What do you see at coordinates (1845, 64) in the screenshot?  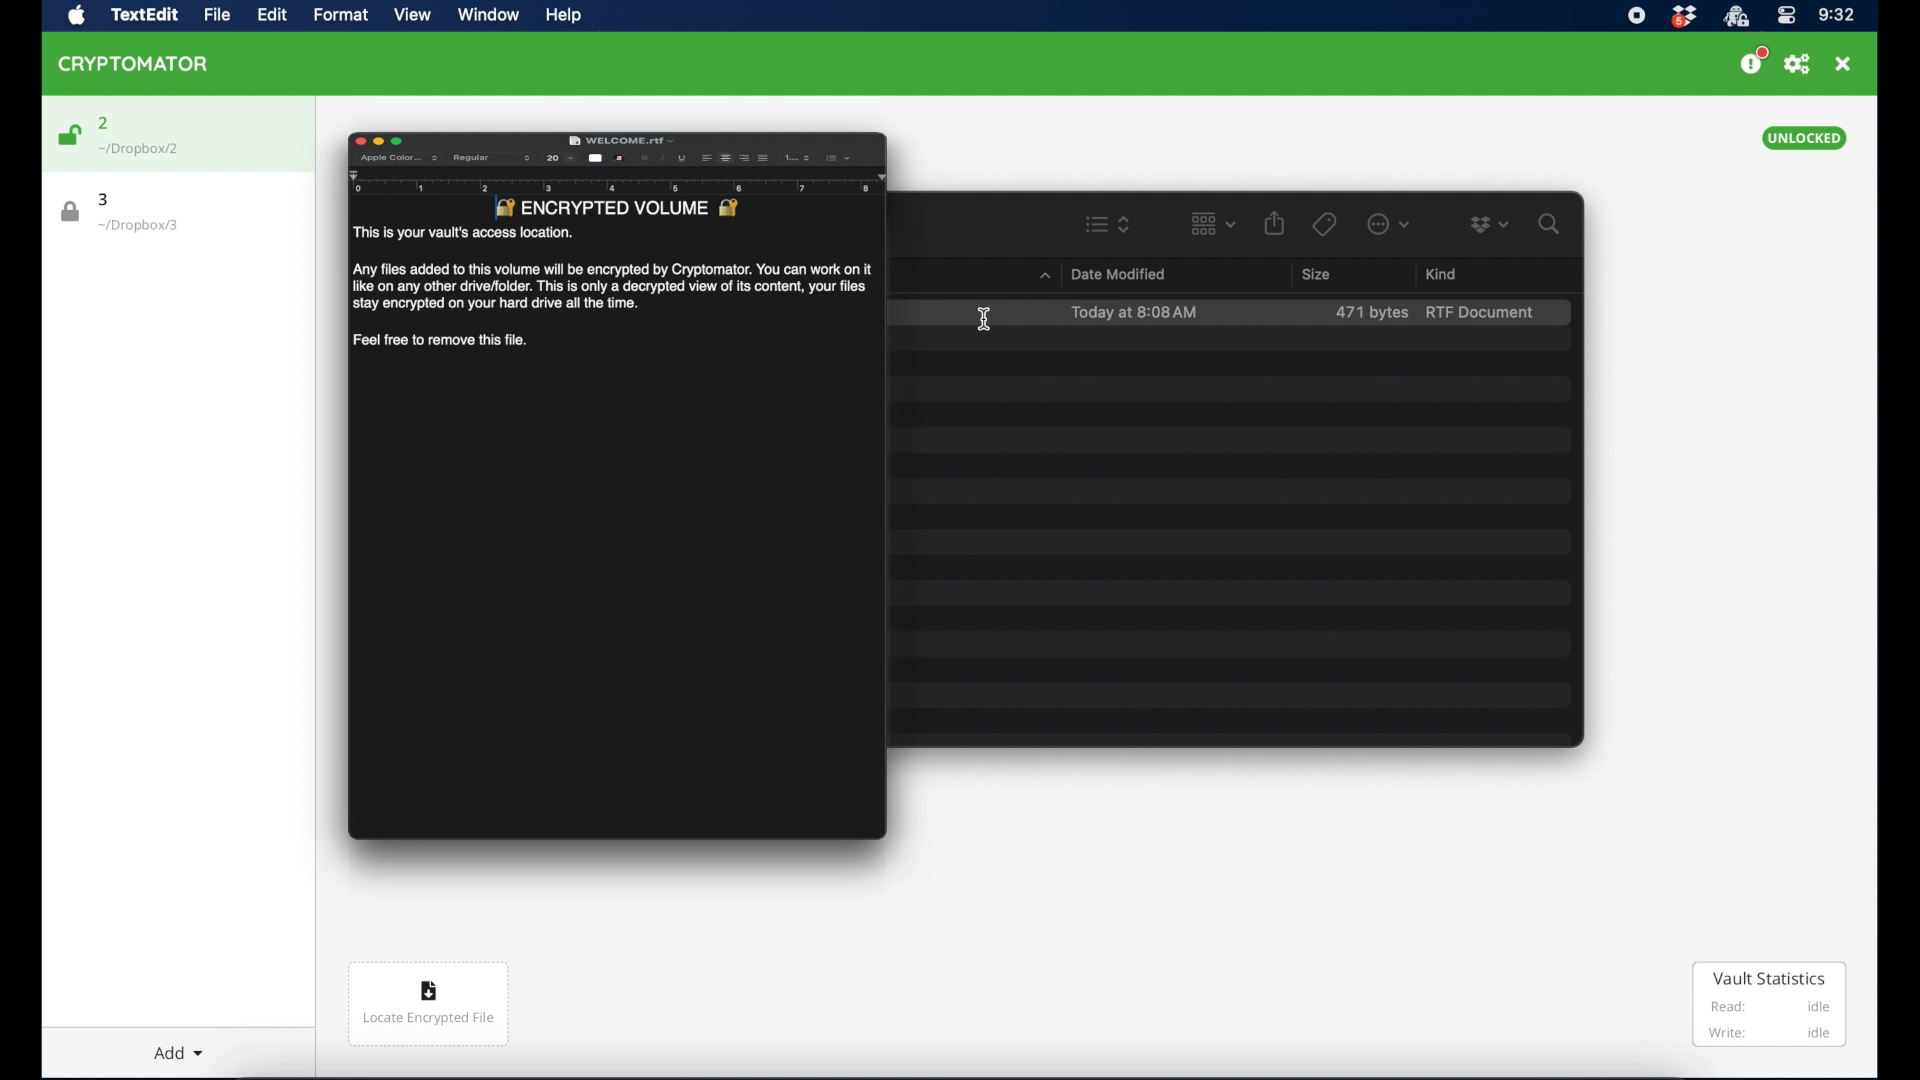 I see `close` at bounding box center [1845, 64].